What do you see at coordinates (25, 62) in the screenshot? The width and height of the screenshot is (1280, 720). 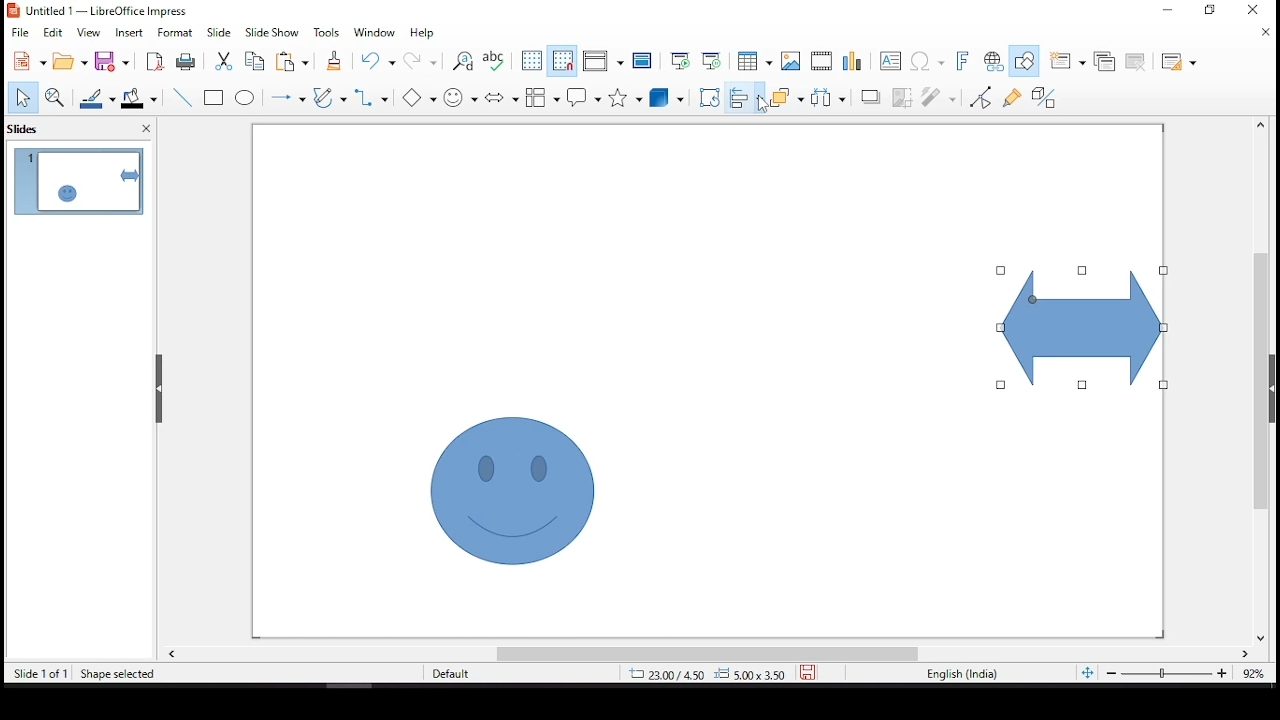 I see `new` at bounding box center [25, 62].